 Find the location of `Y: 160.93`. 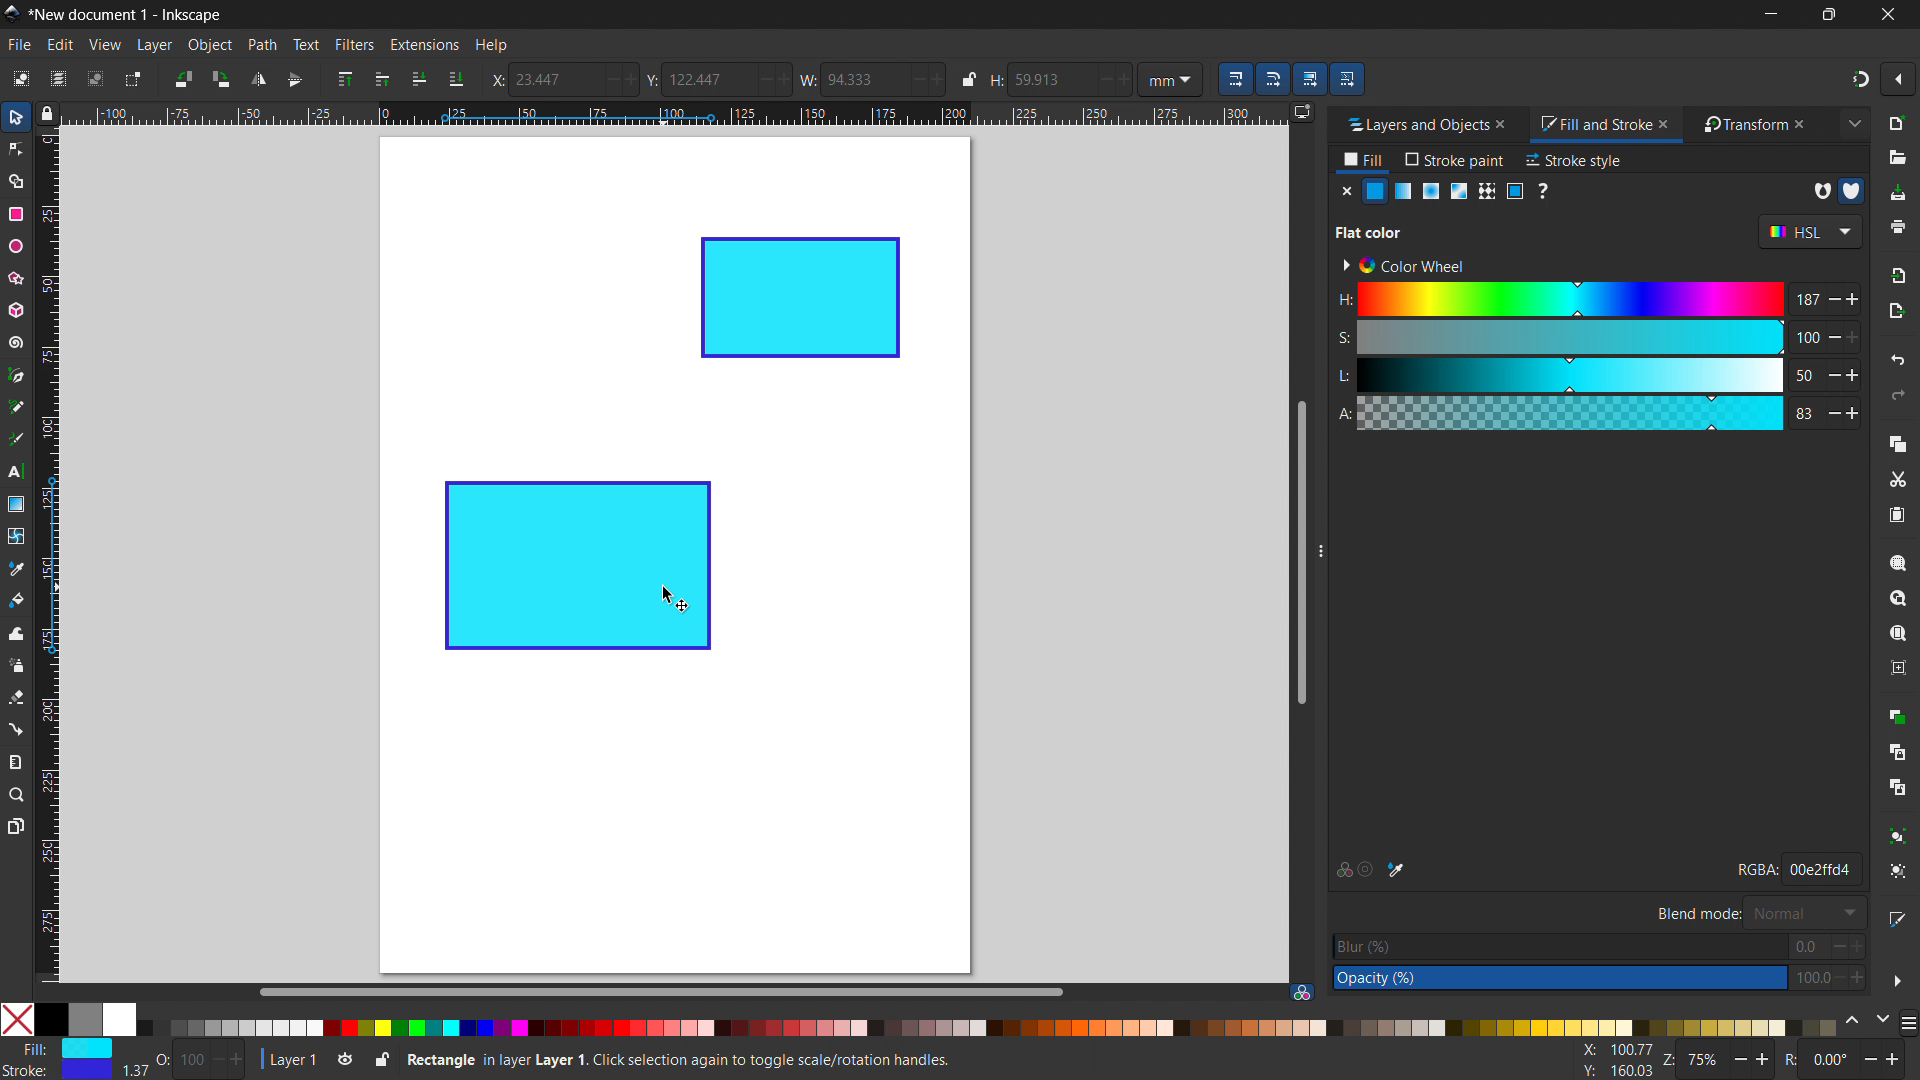

Y: 160.93 is located at coordinates (1610, 1072).